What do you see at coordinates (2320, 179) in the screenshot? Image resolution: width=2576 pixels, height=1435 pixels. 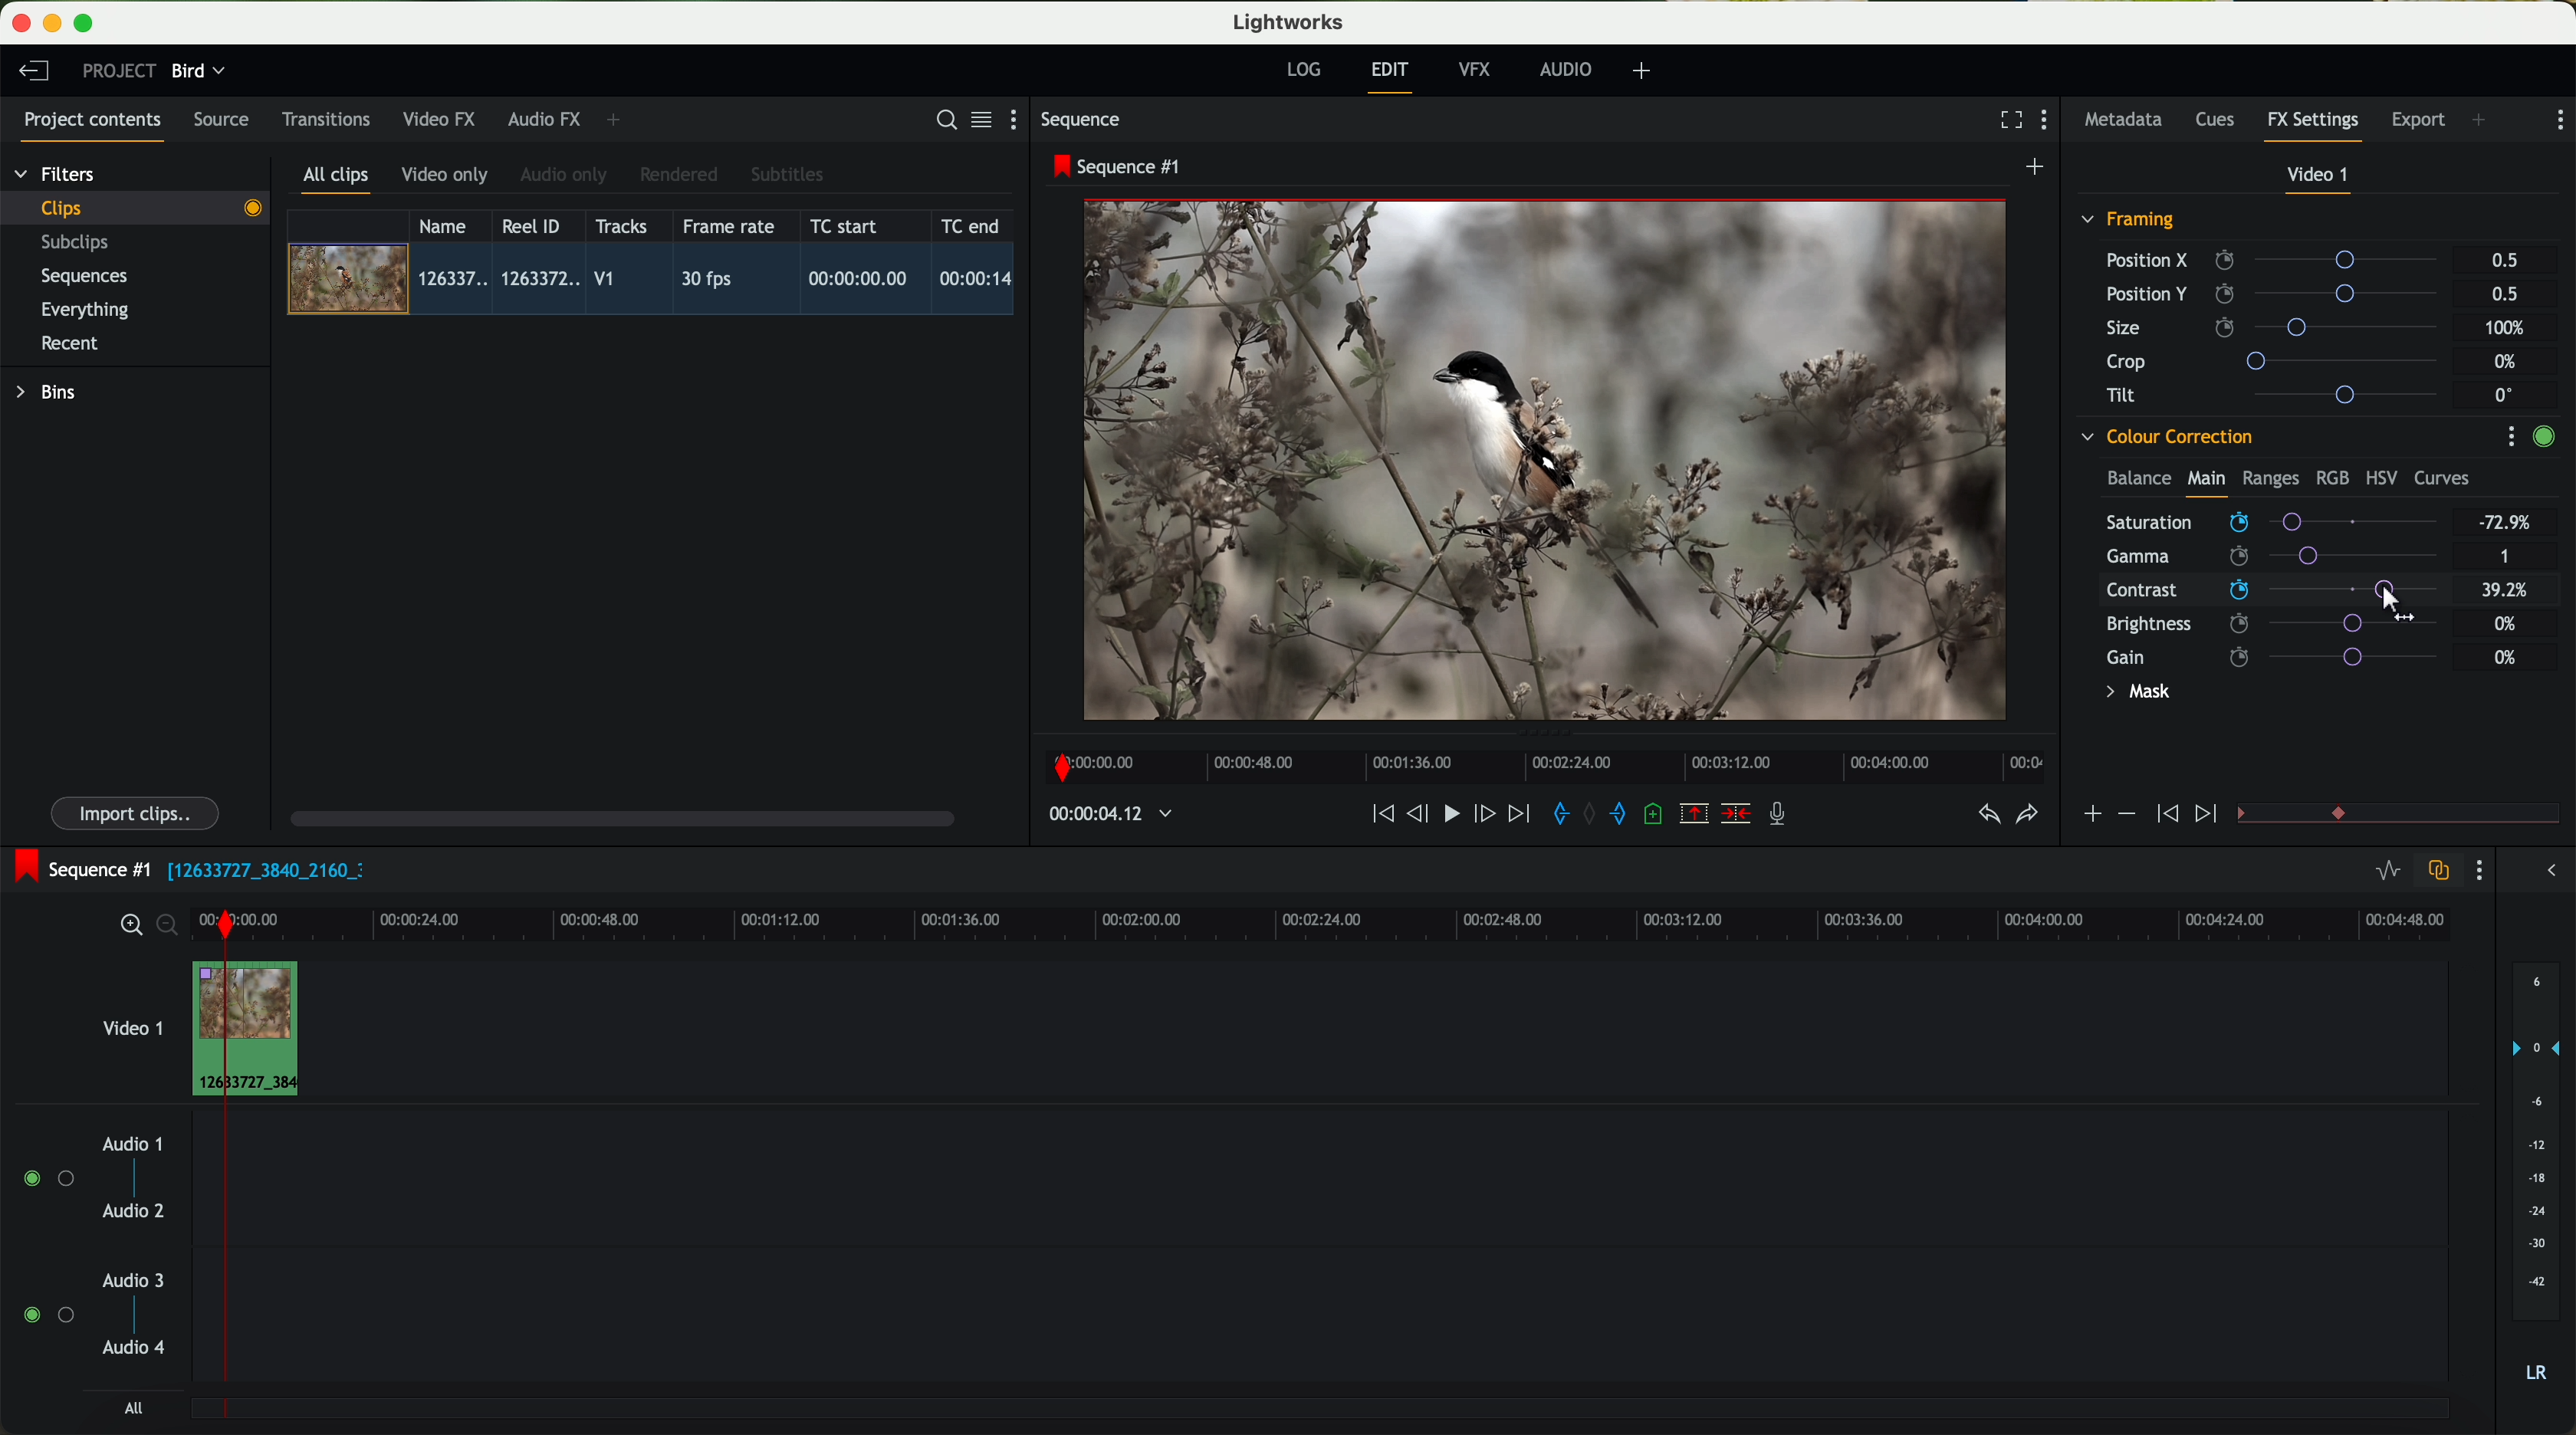 I see `video 1` at bounding box center [2320, 179].